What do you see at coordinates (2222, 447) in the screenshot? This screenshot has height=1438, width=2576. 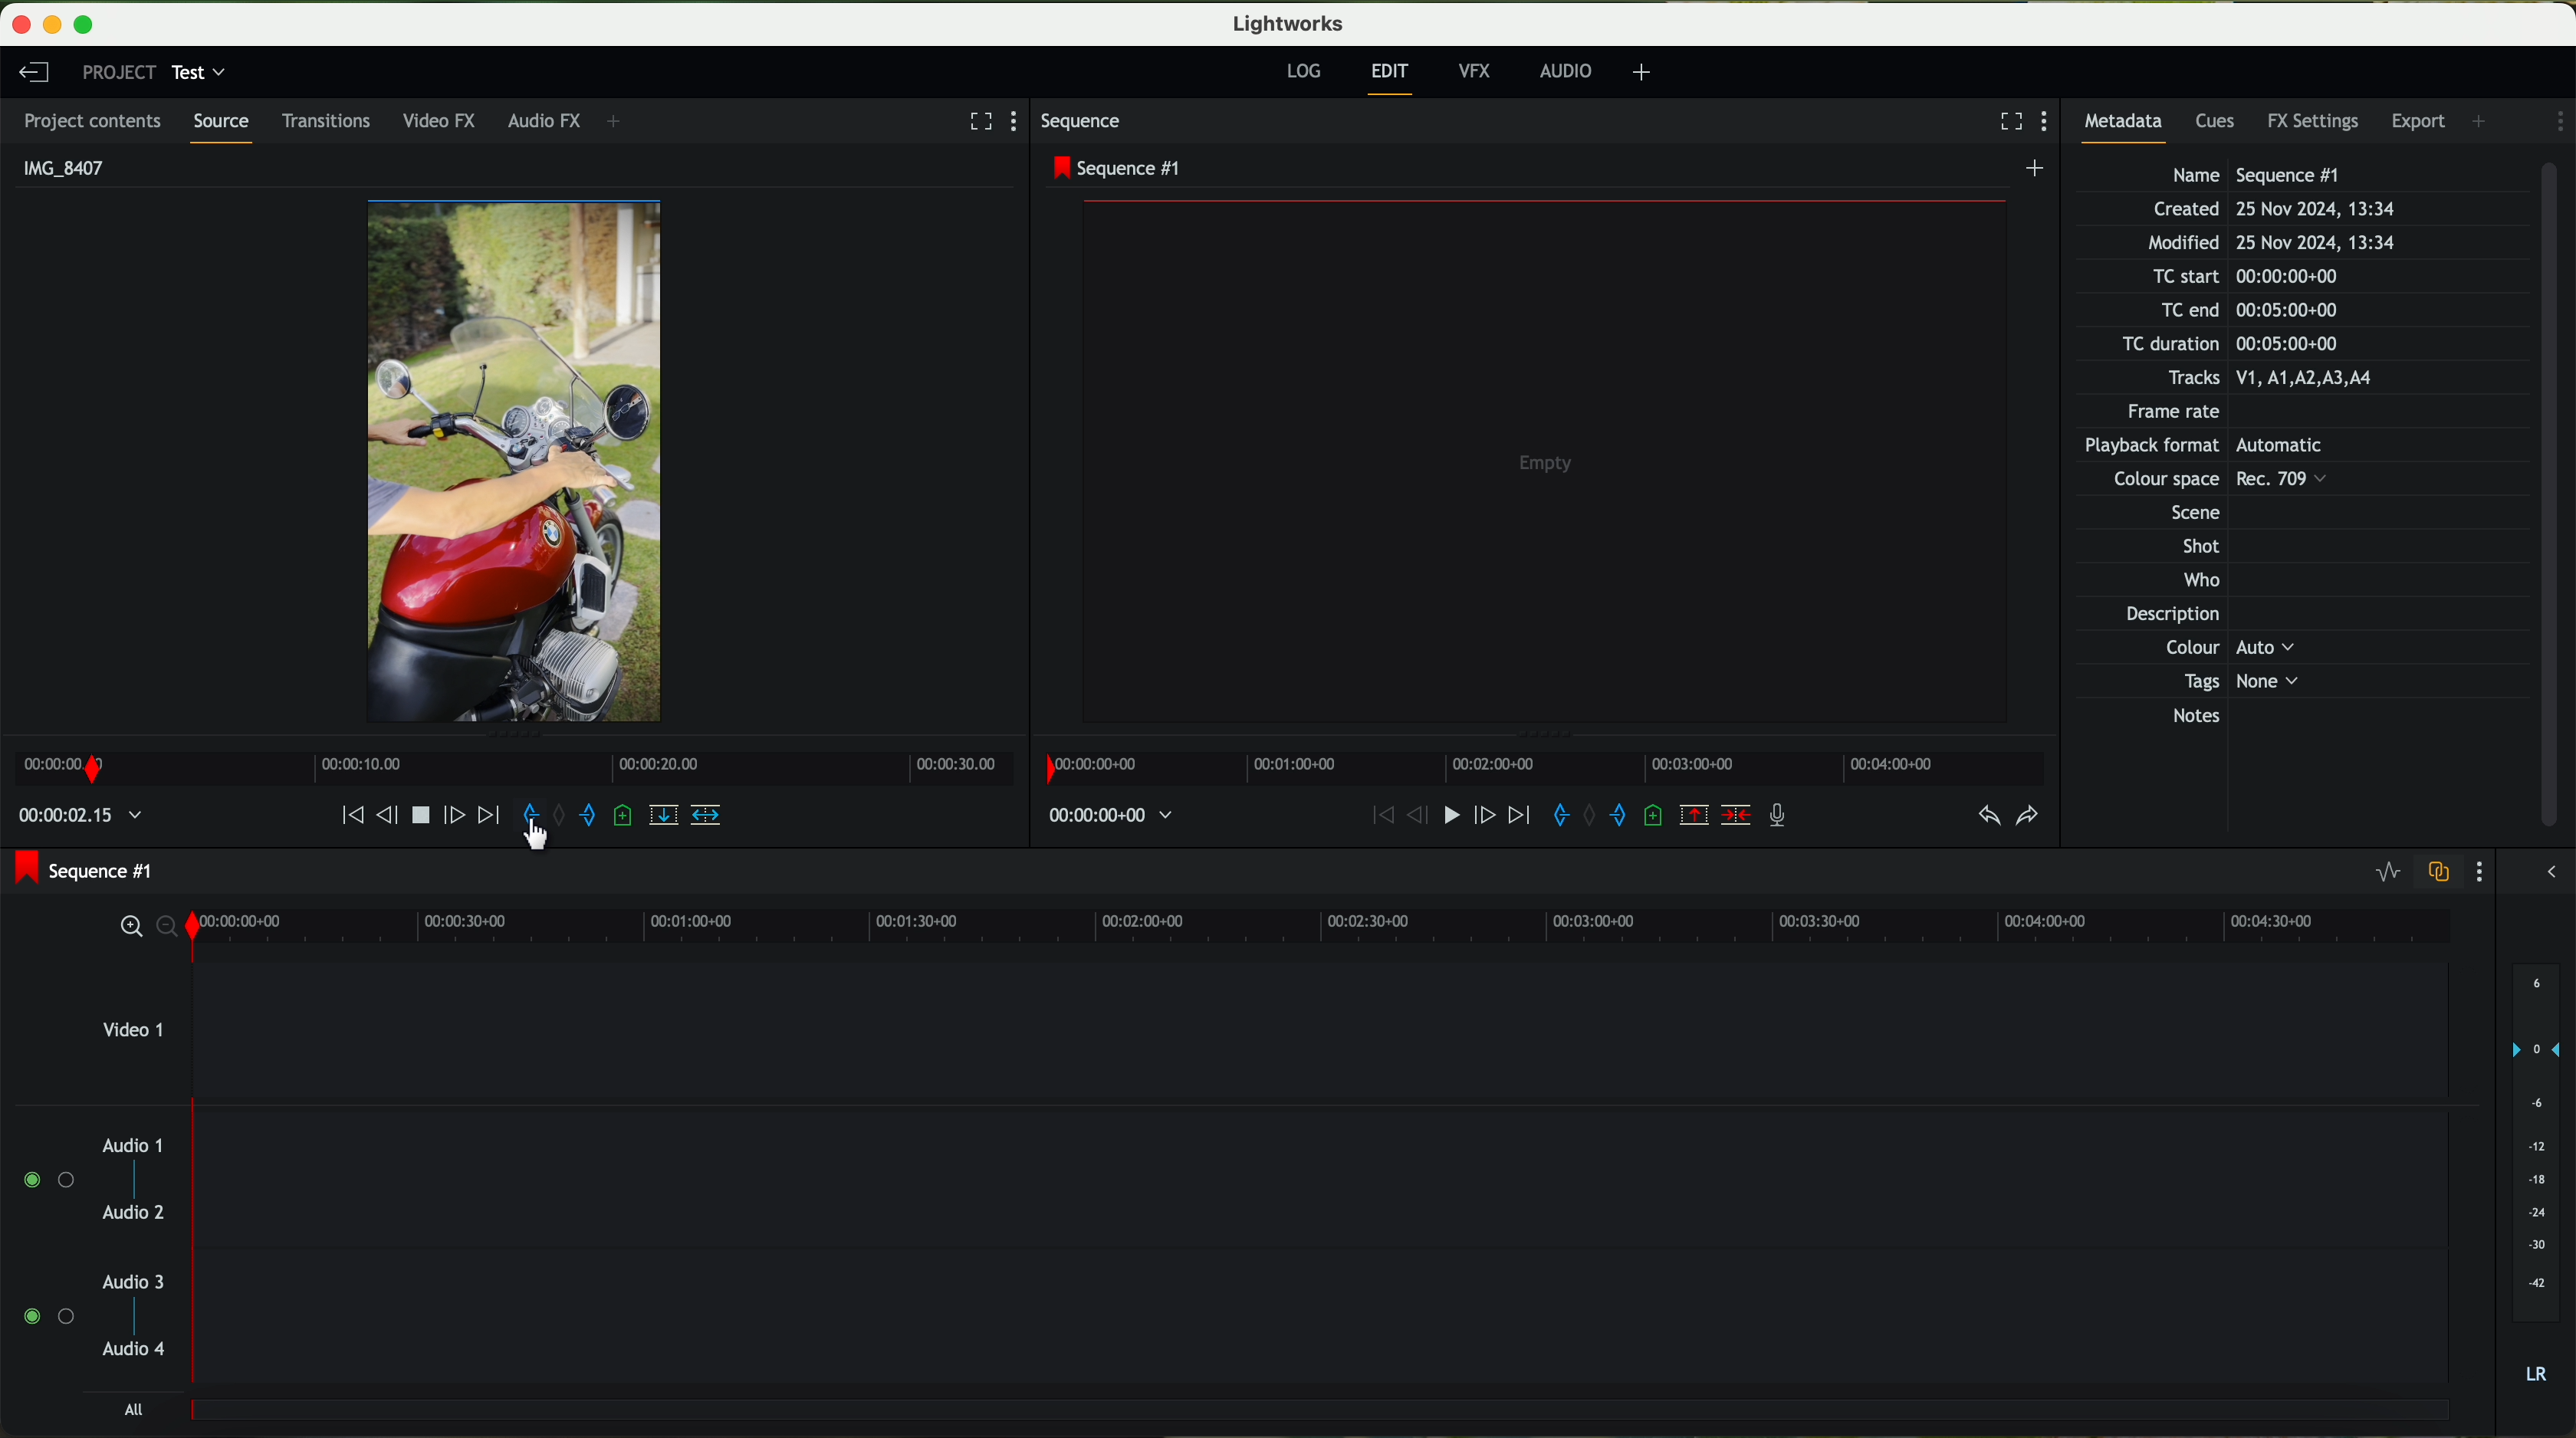 I see `` at bounding box center [2222, 447].